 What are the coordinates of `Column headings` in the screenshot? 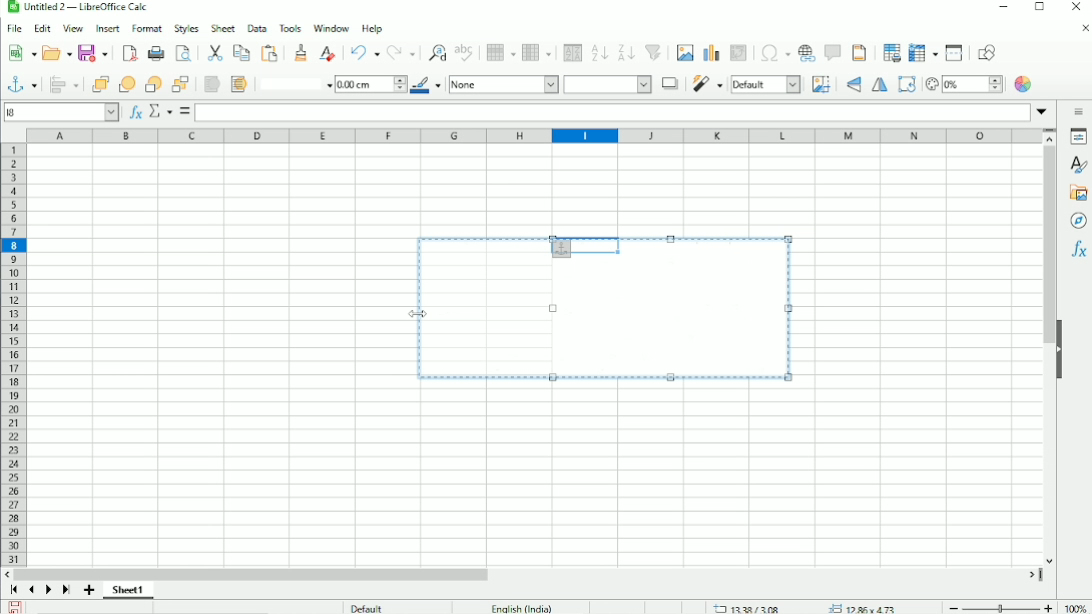 It's located at (535, 136).